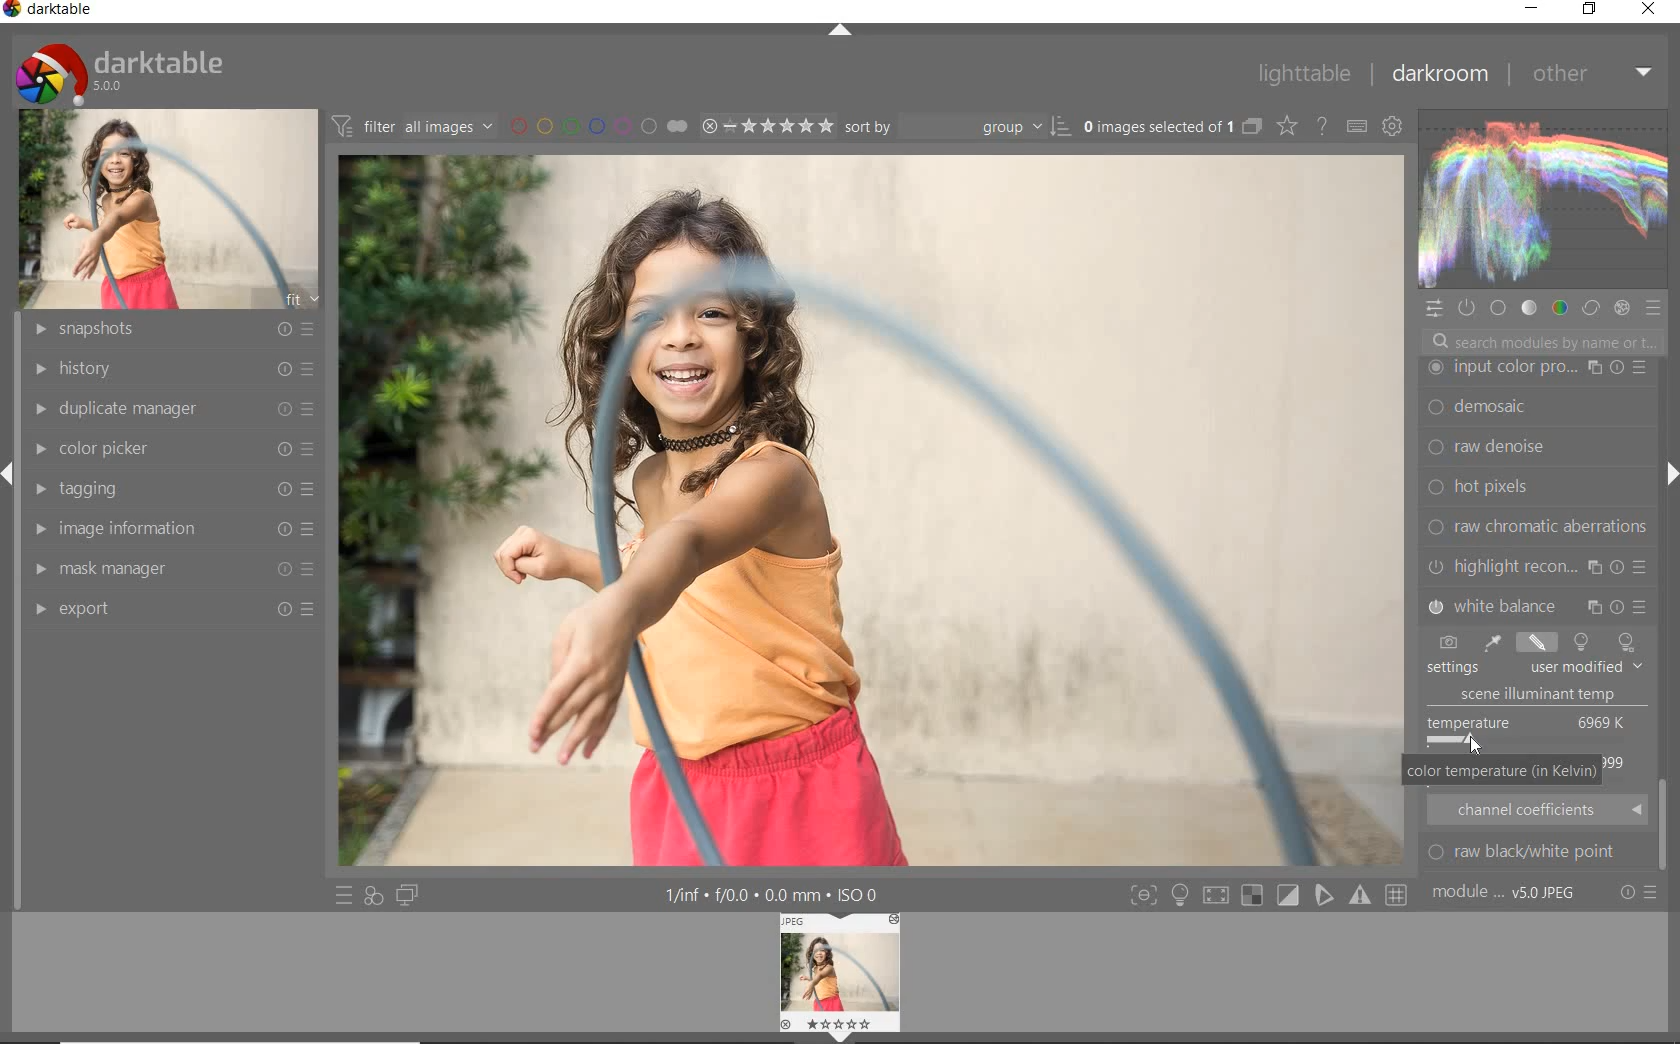  What do you see at coordinates (957, 125) in the screenshot?
I see `sort` at bounding box center [957, 125].